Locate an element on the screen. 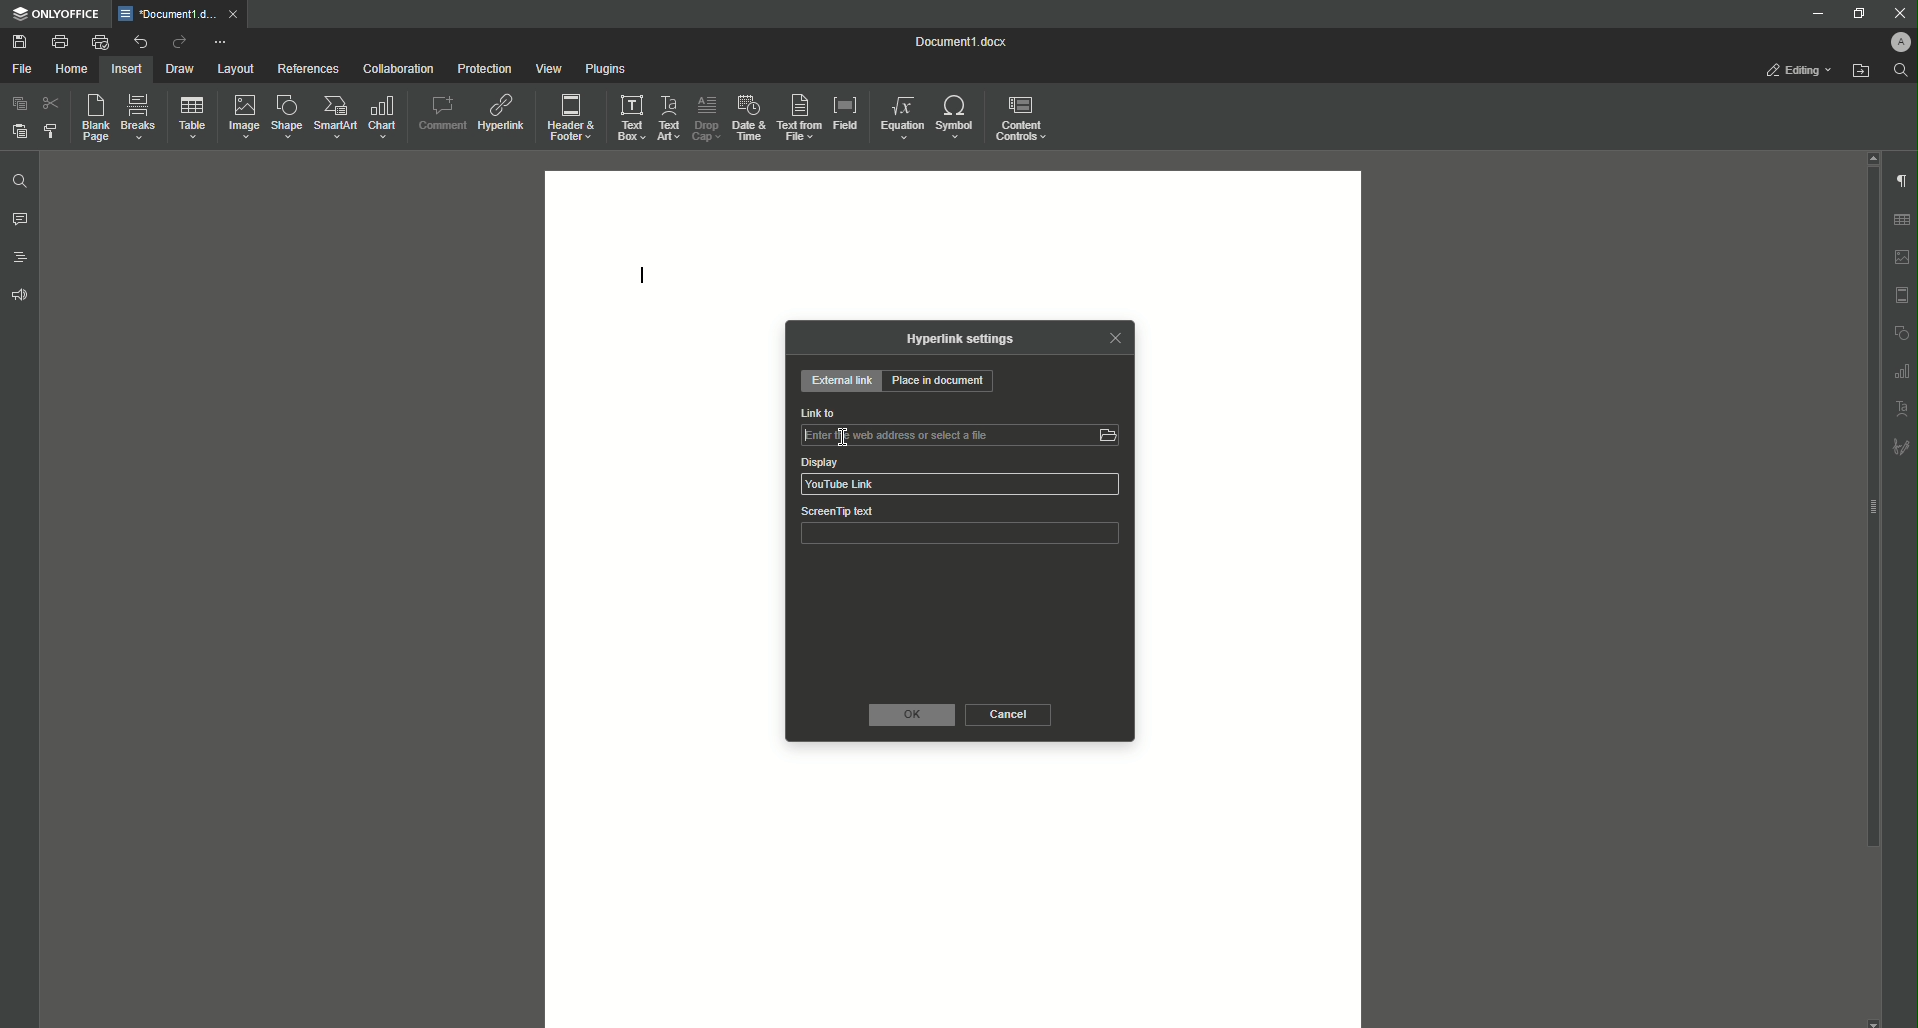 This screenshot has width=1918, height=1028. Undo is located at coordinates (140, 41).